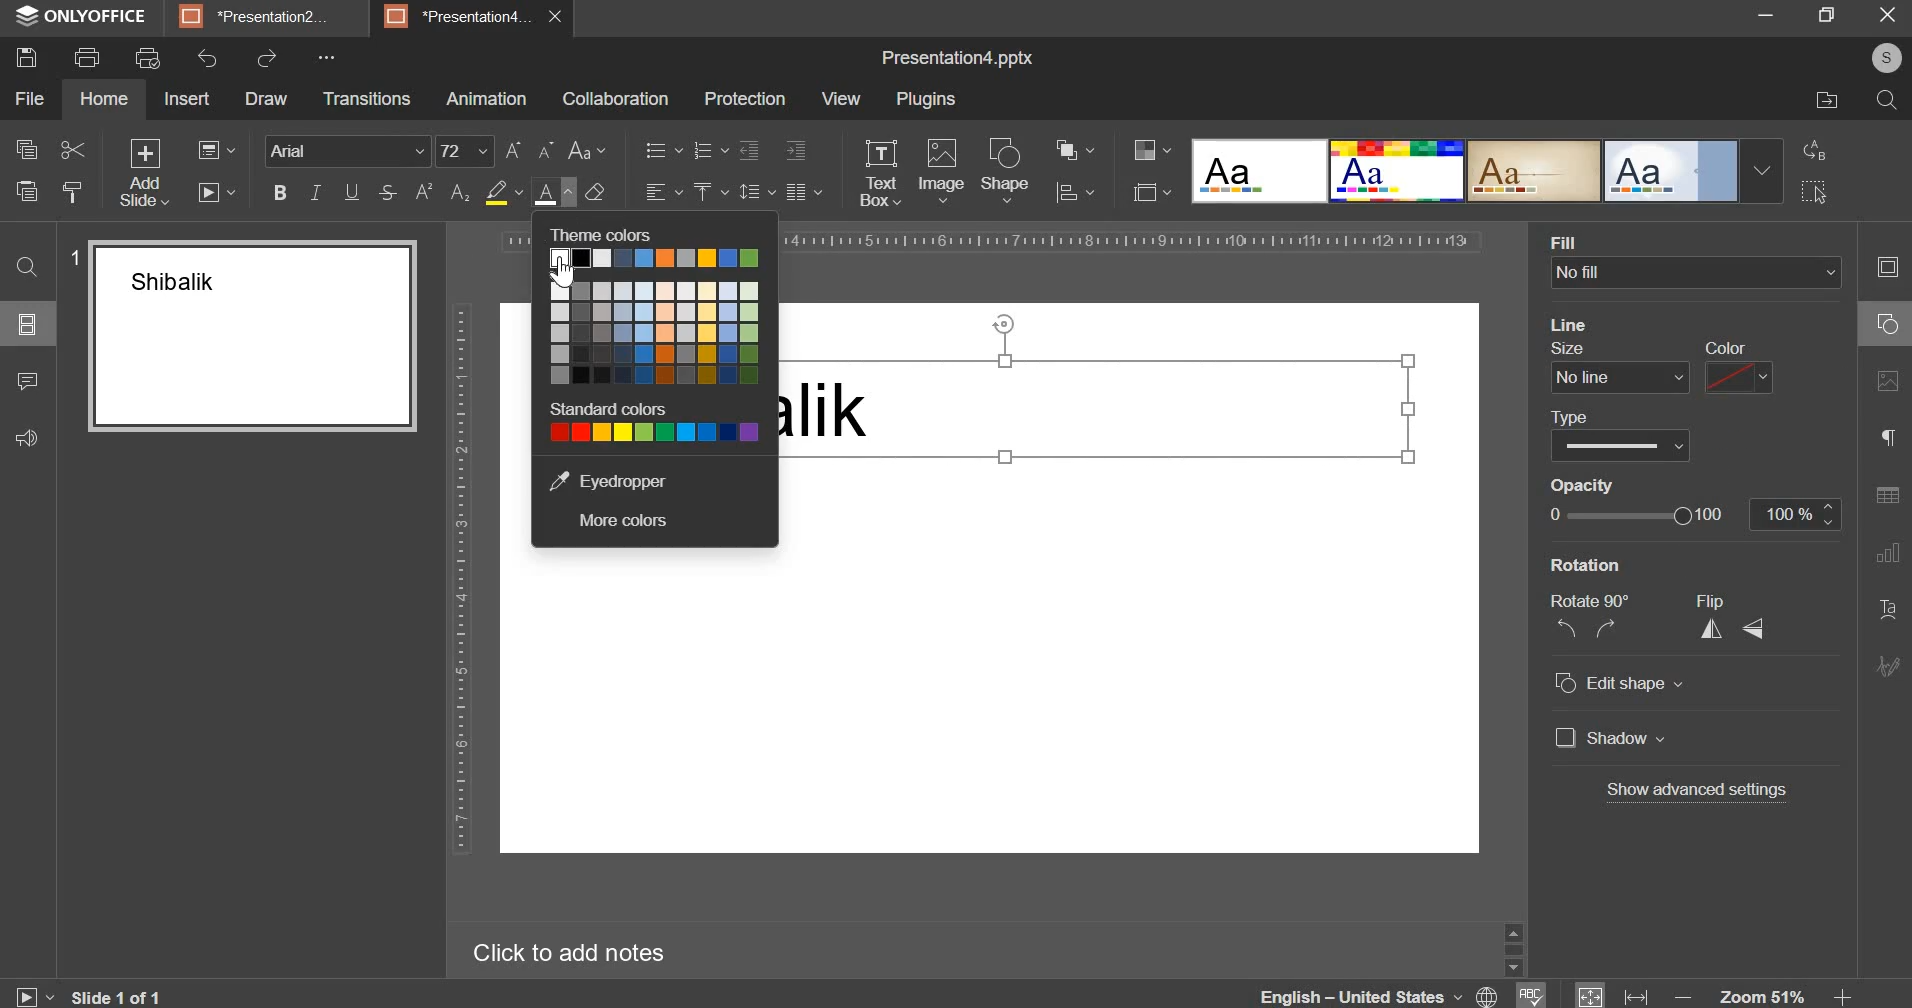 This screenshot has width=1912, height=1008. What do you see at coordinates (464, 151) in the screenshot?
I see `font size` at bounding box center [464, 151].